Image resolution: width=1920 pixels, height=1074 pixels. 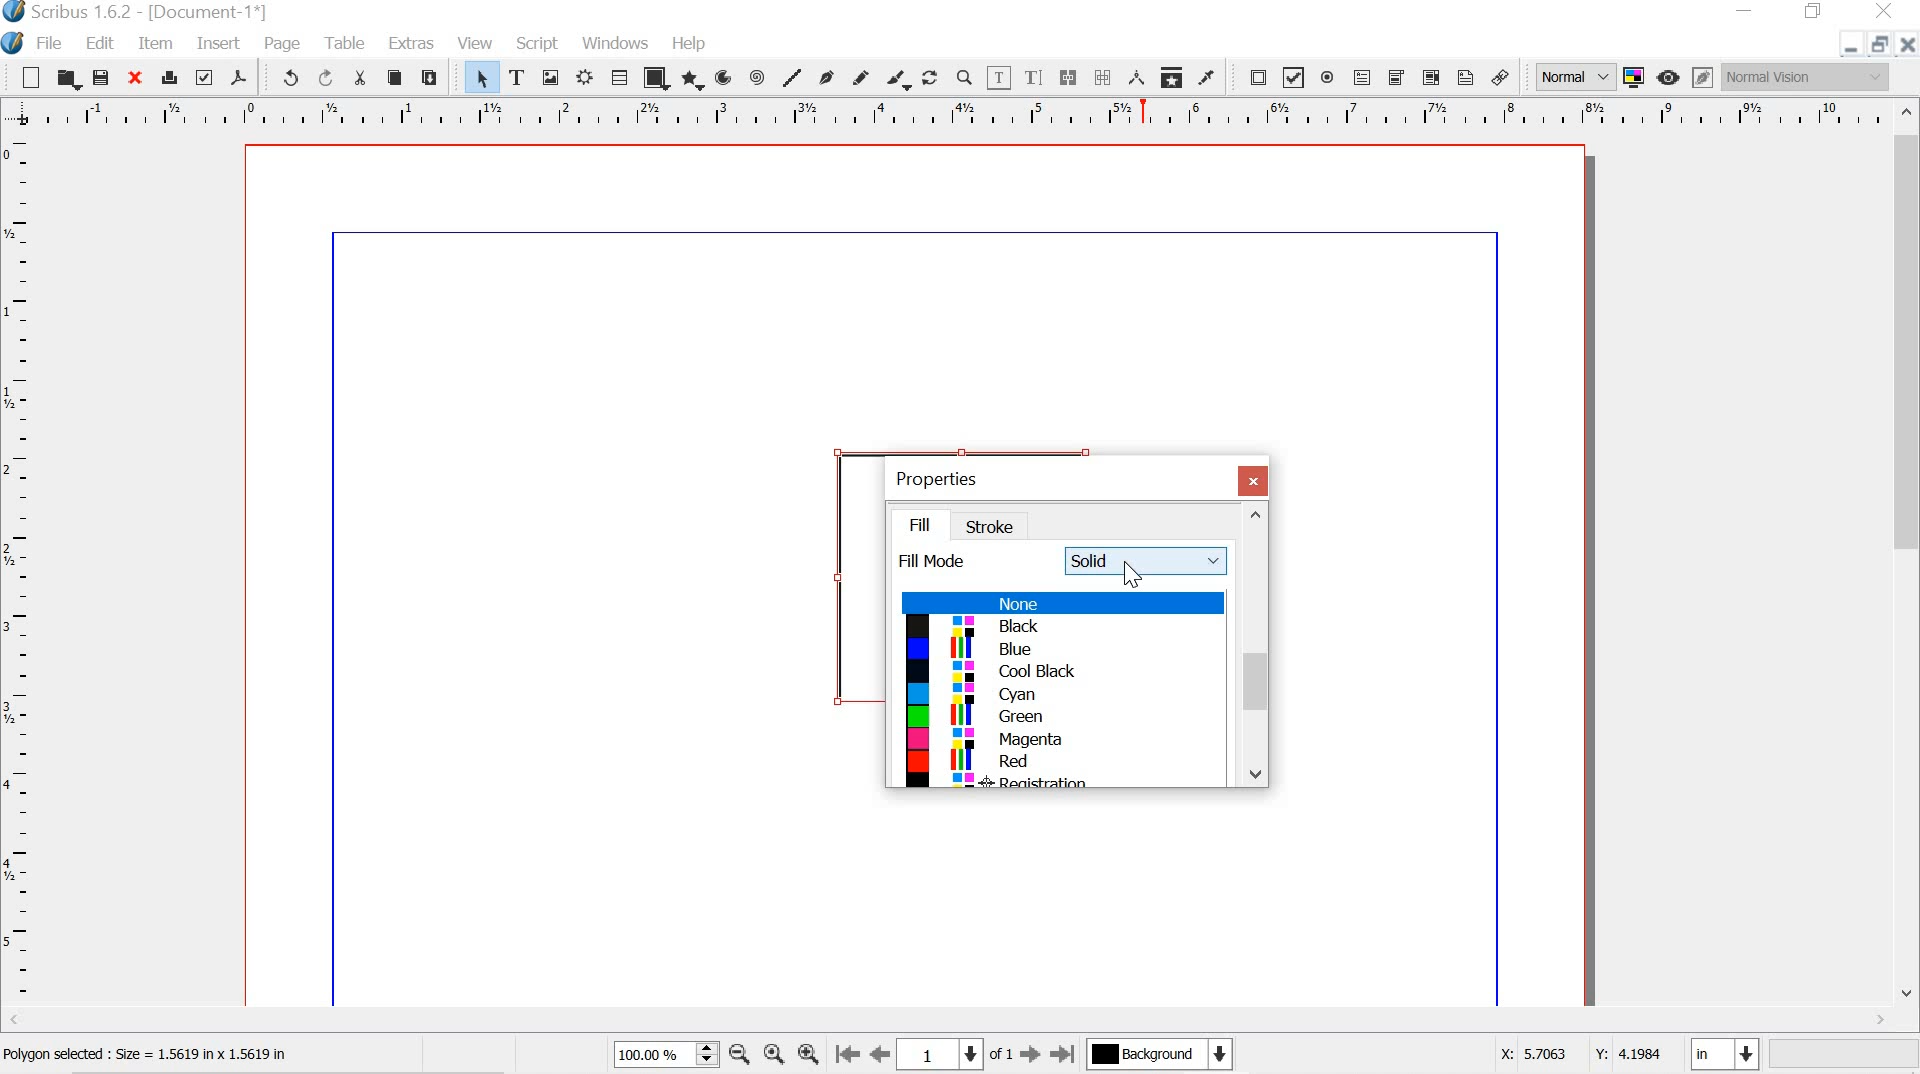 What do you see at coordinates (13, 41) in the screenshot?
I see `logo` at bounding box center [13, 41].